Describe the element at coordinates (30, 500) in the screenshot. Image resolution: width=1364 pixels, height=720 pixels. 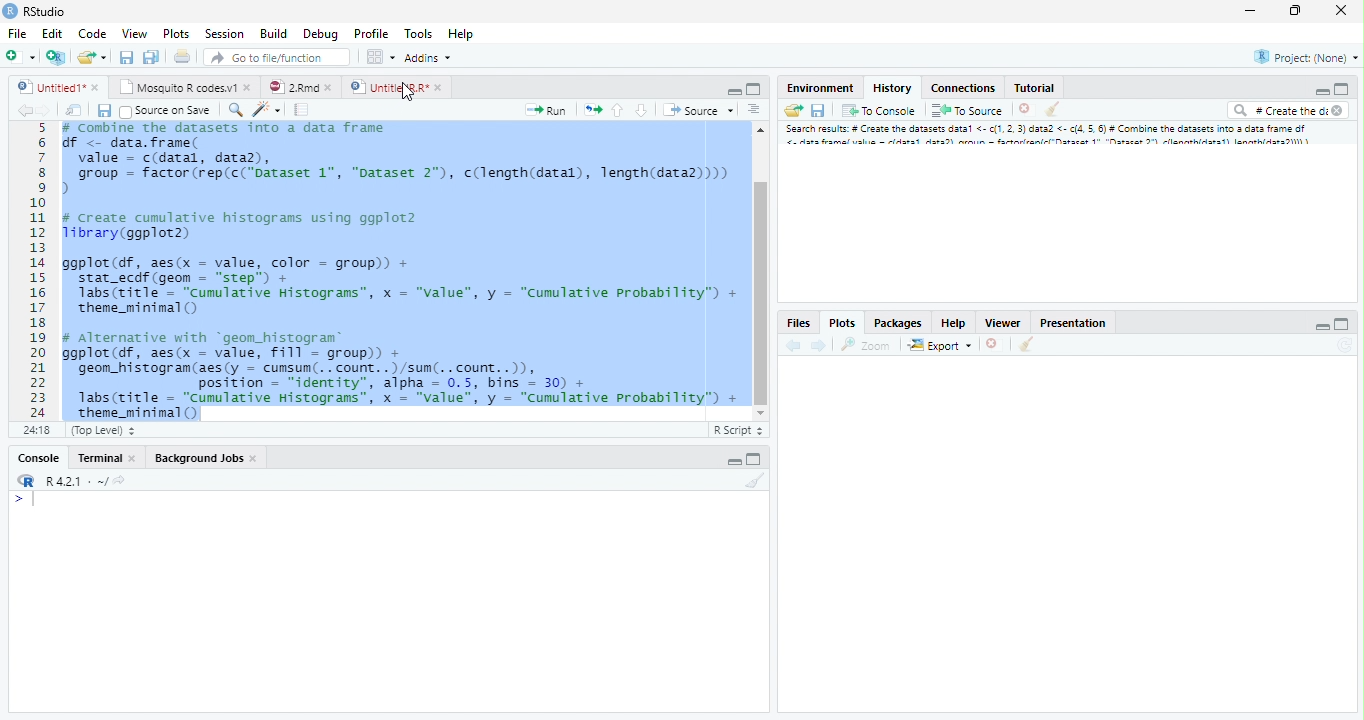
I see `Input cursor` at that location.